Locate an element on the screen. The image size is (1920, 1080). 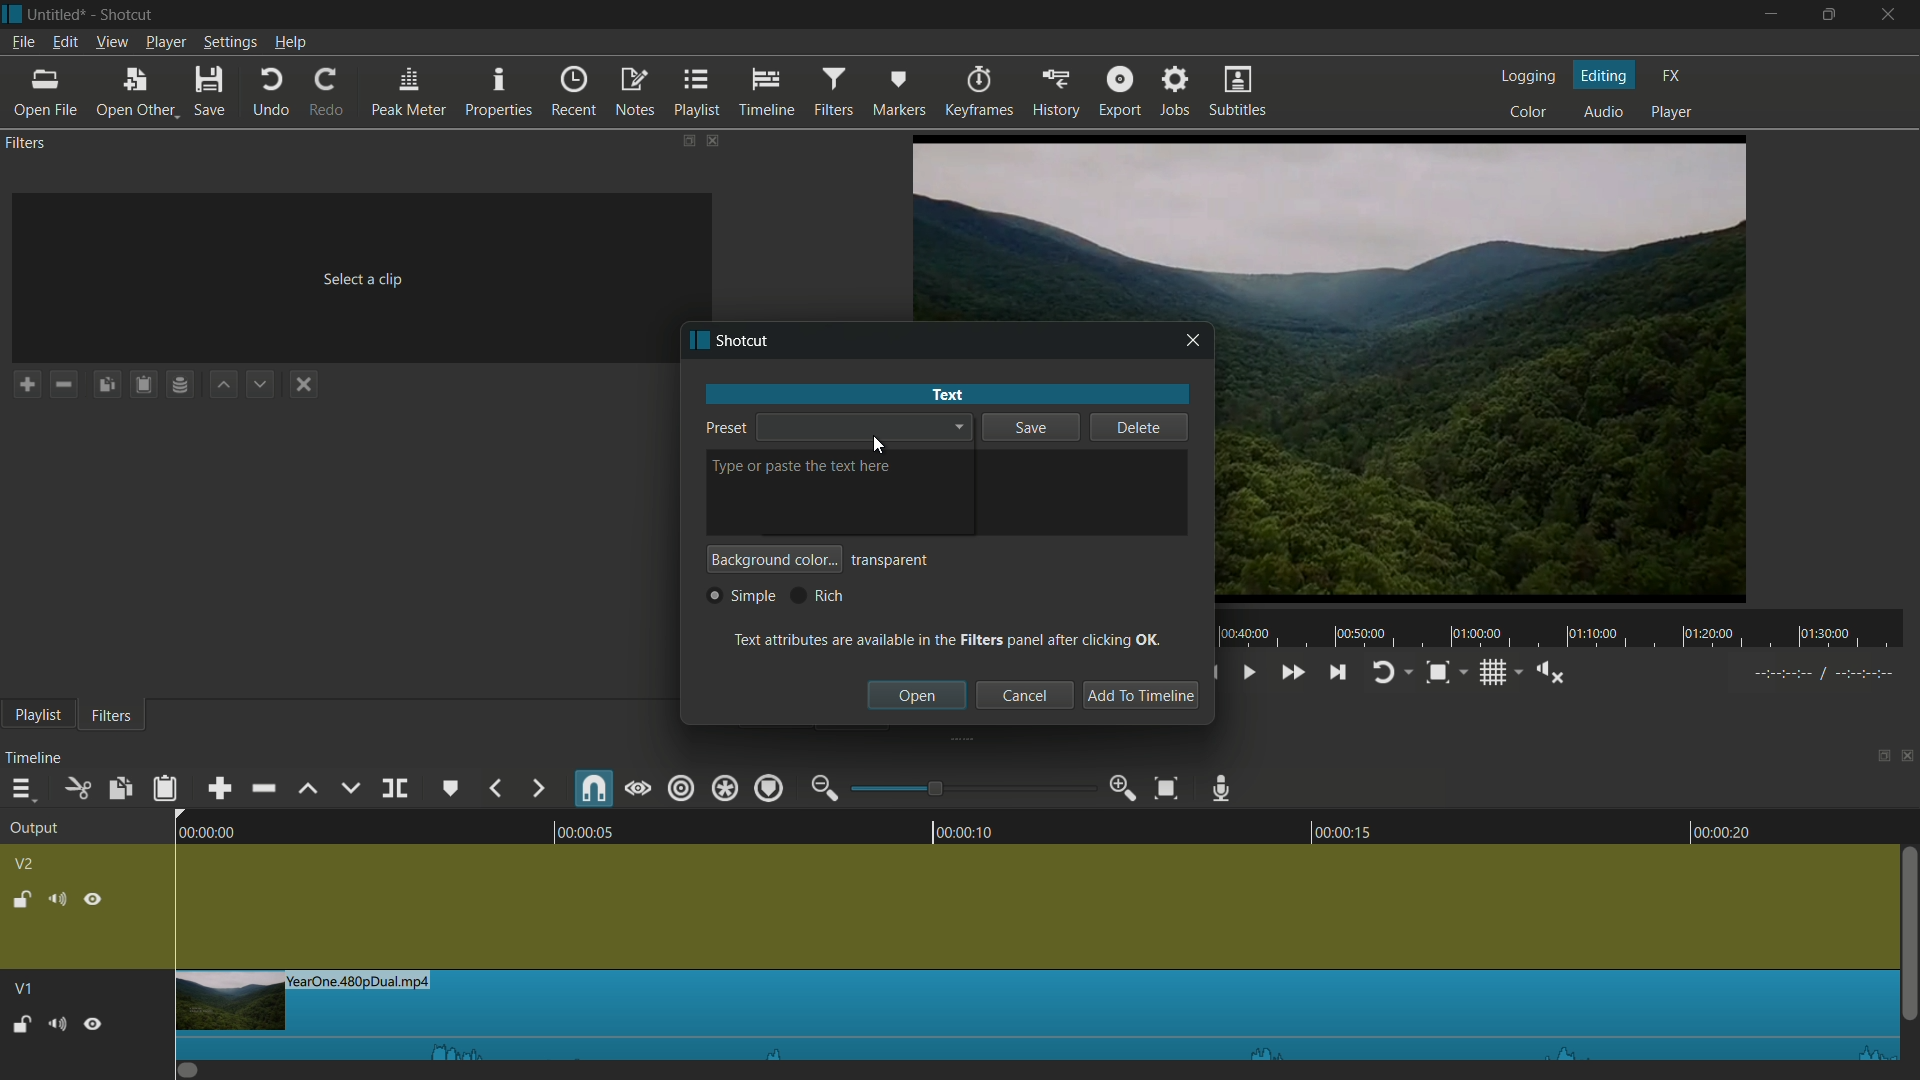
simple is located at coordinates (741, 596).